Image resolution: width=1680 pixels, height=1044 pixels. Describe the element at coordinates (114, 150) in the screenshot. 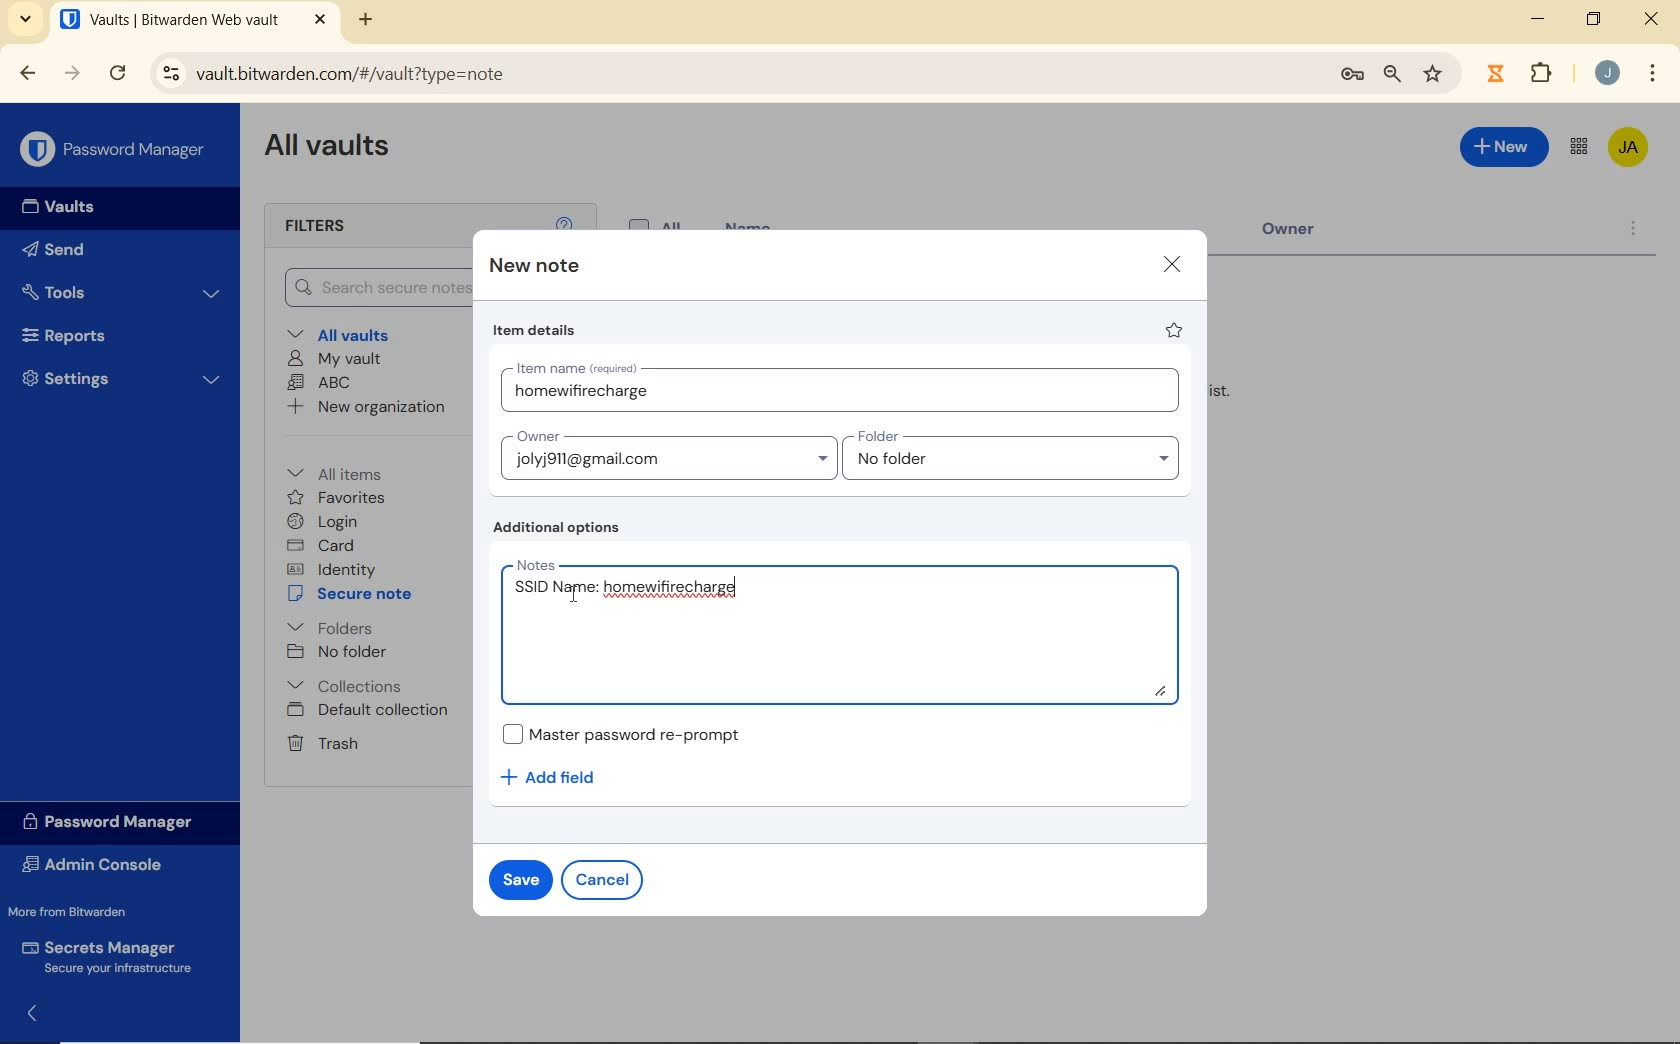

I see `Password Manager` at that location.